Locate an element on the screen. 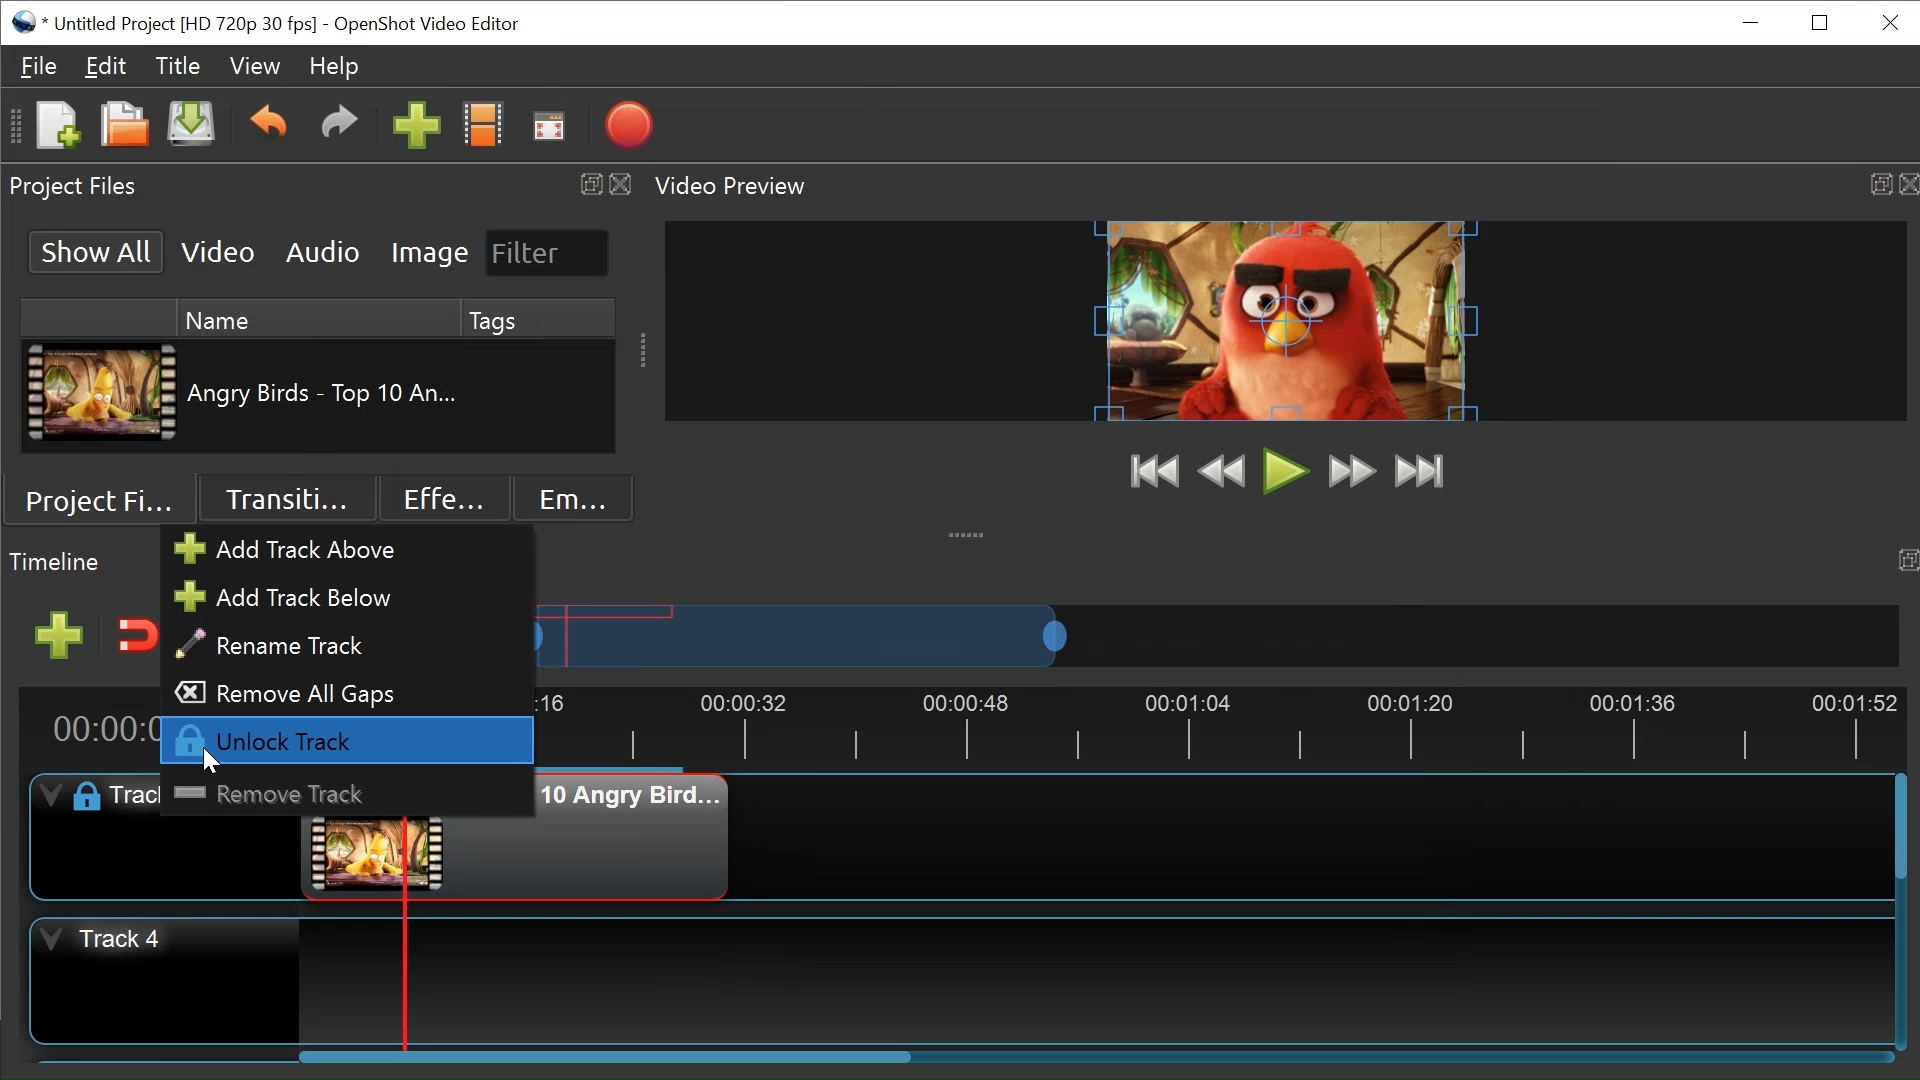 The width and height of the screenshot is (1920, 1080). collapse is located at coordinates (971, 532).